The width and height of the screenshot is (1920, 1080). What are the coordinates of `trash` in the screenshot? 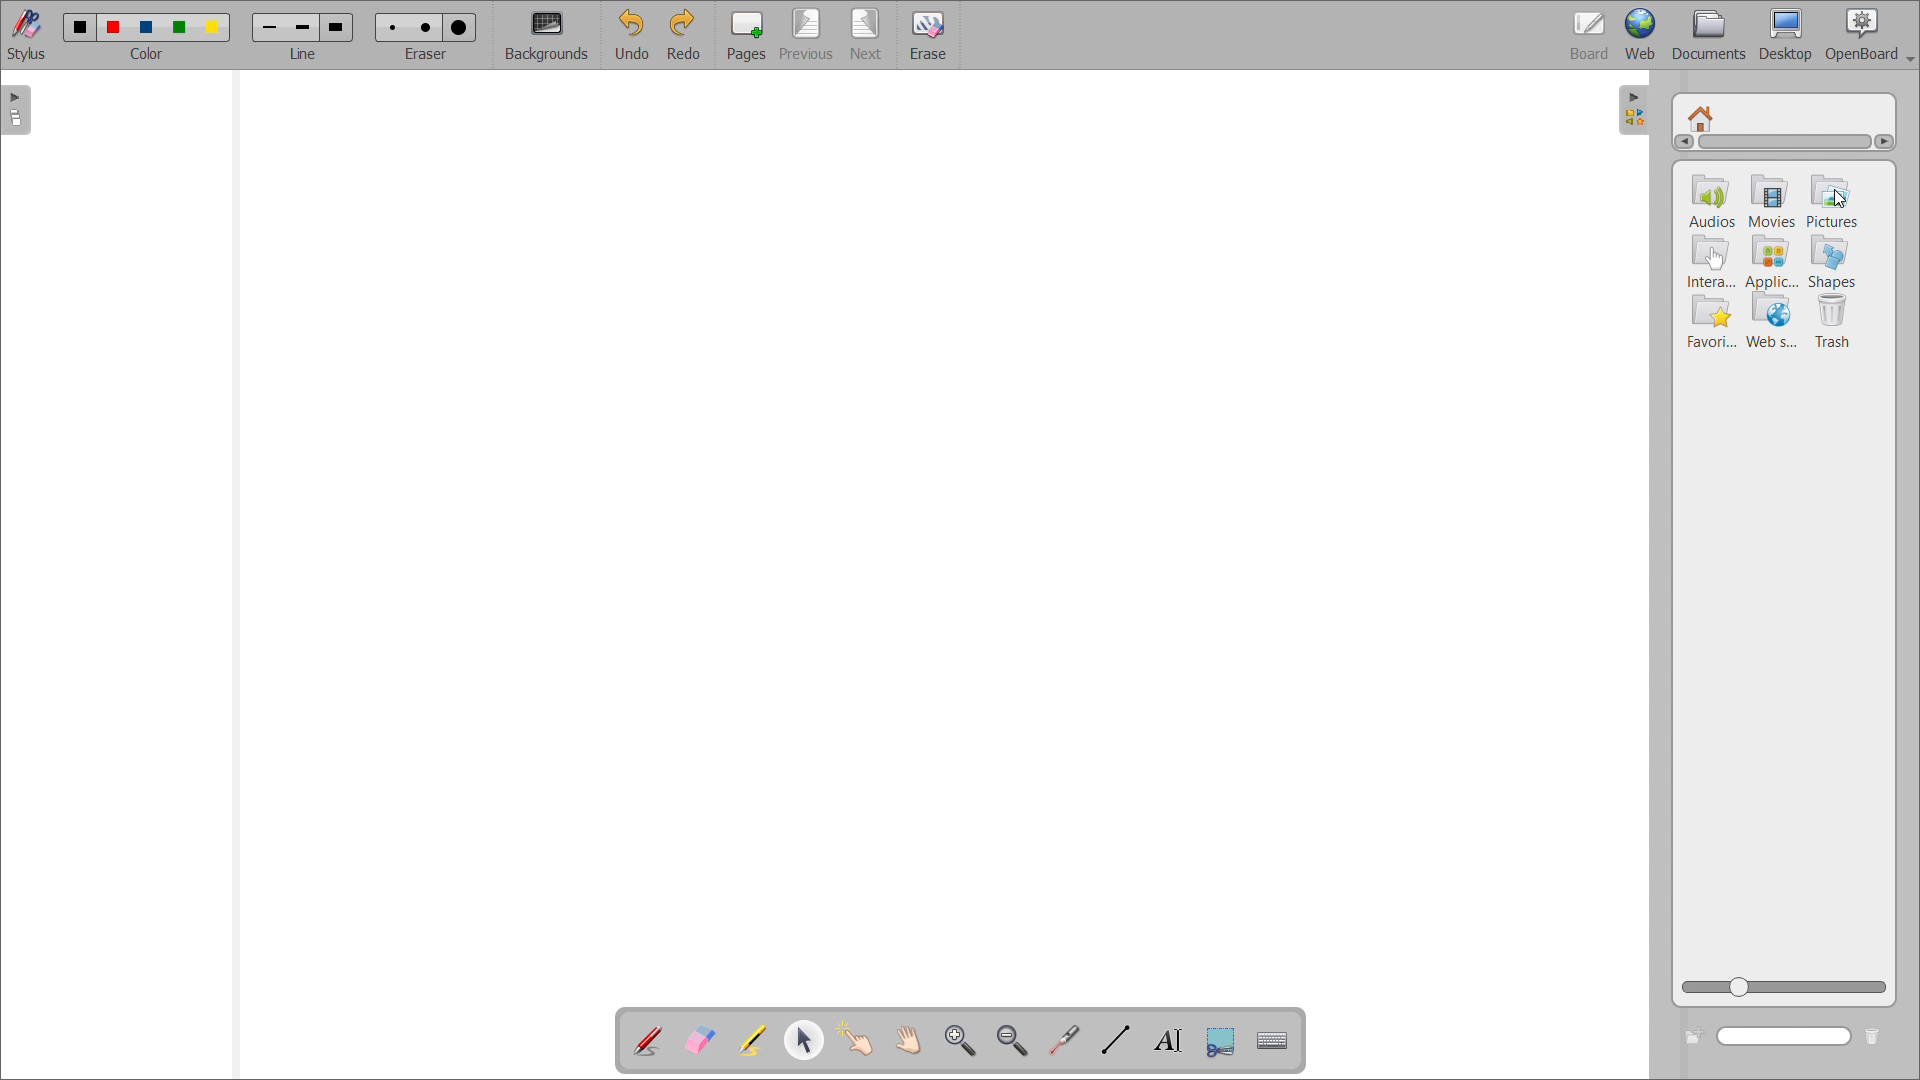 It's located at (1833, 322).